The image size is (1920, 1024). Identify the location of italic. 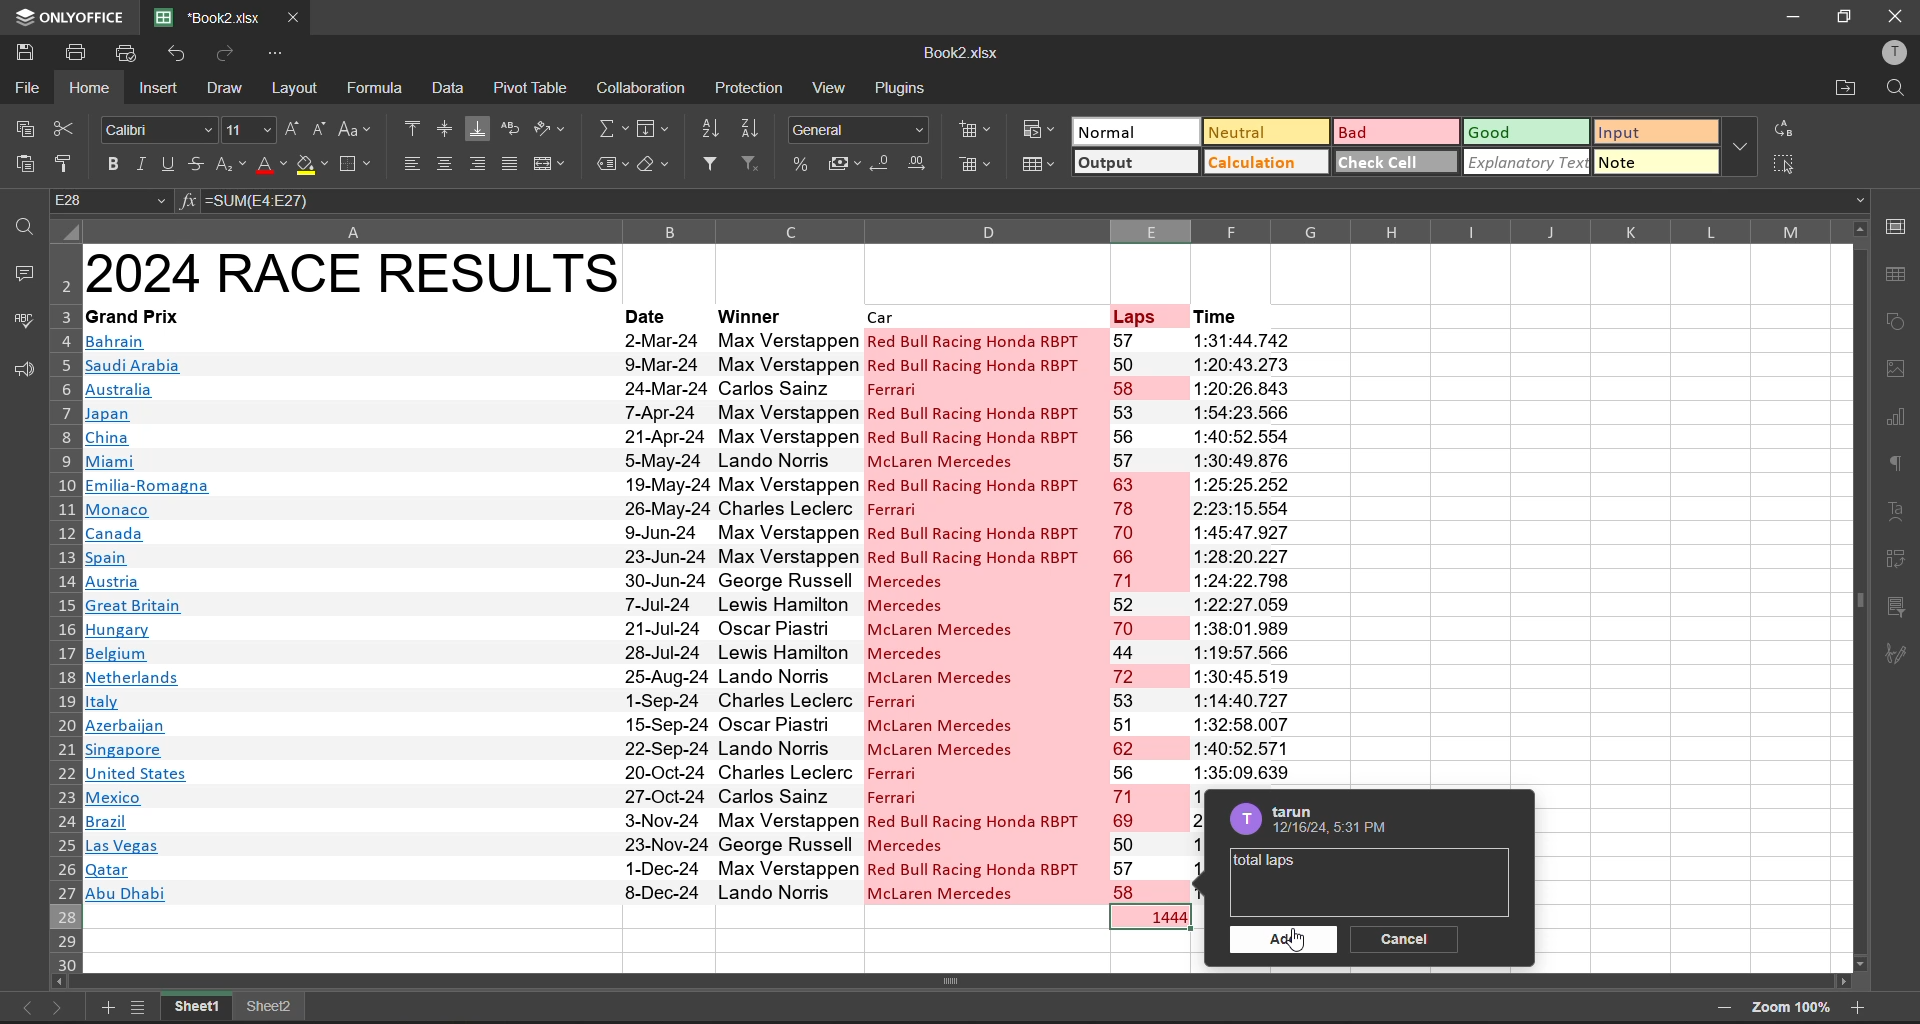
(143, 162).